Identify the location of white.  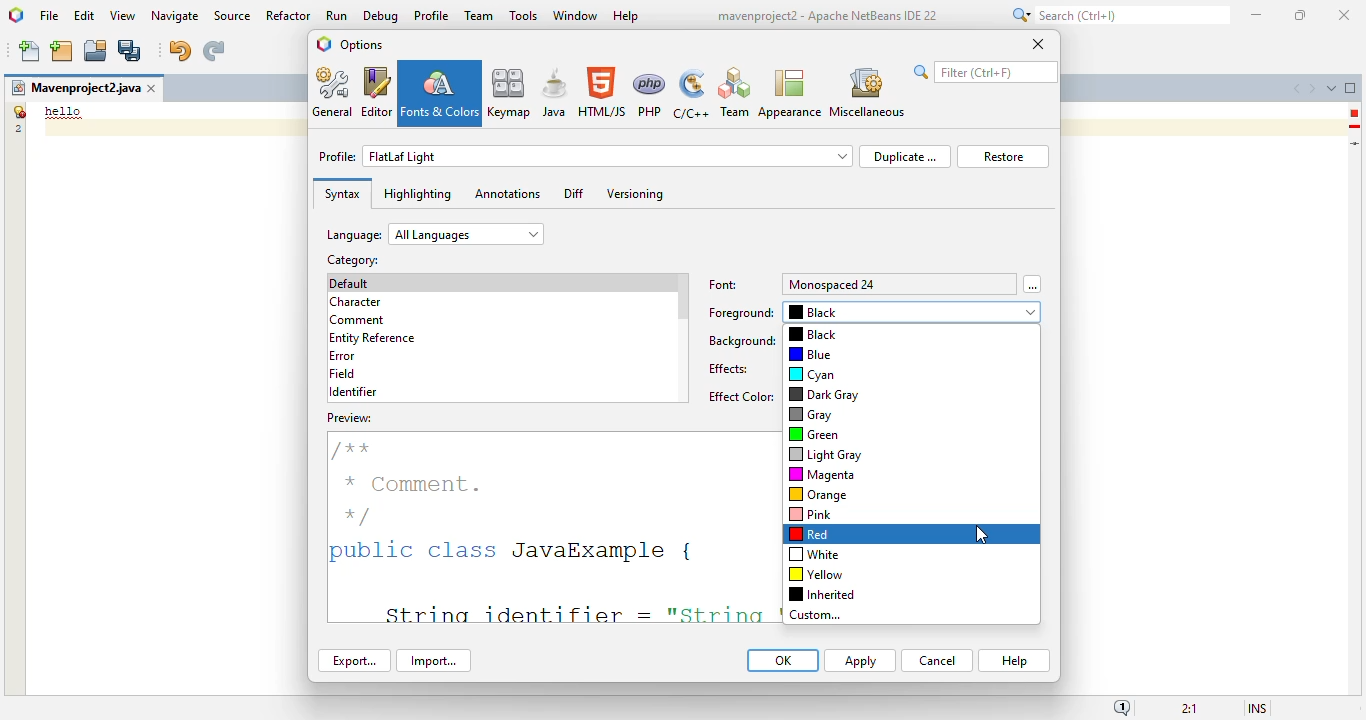
(814, 554).